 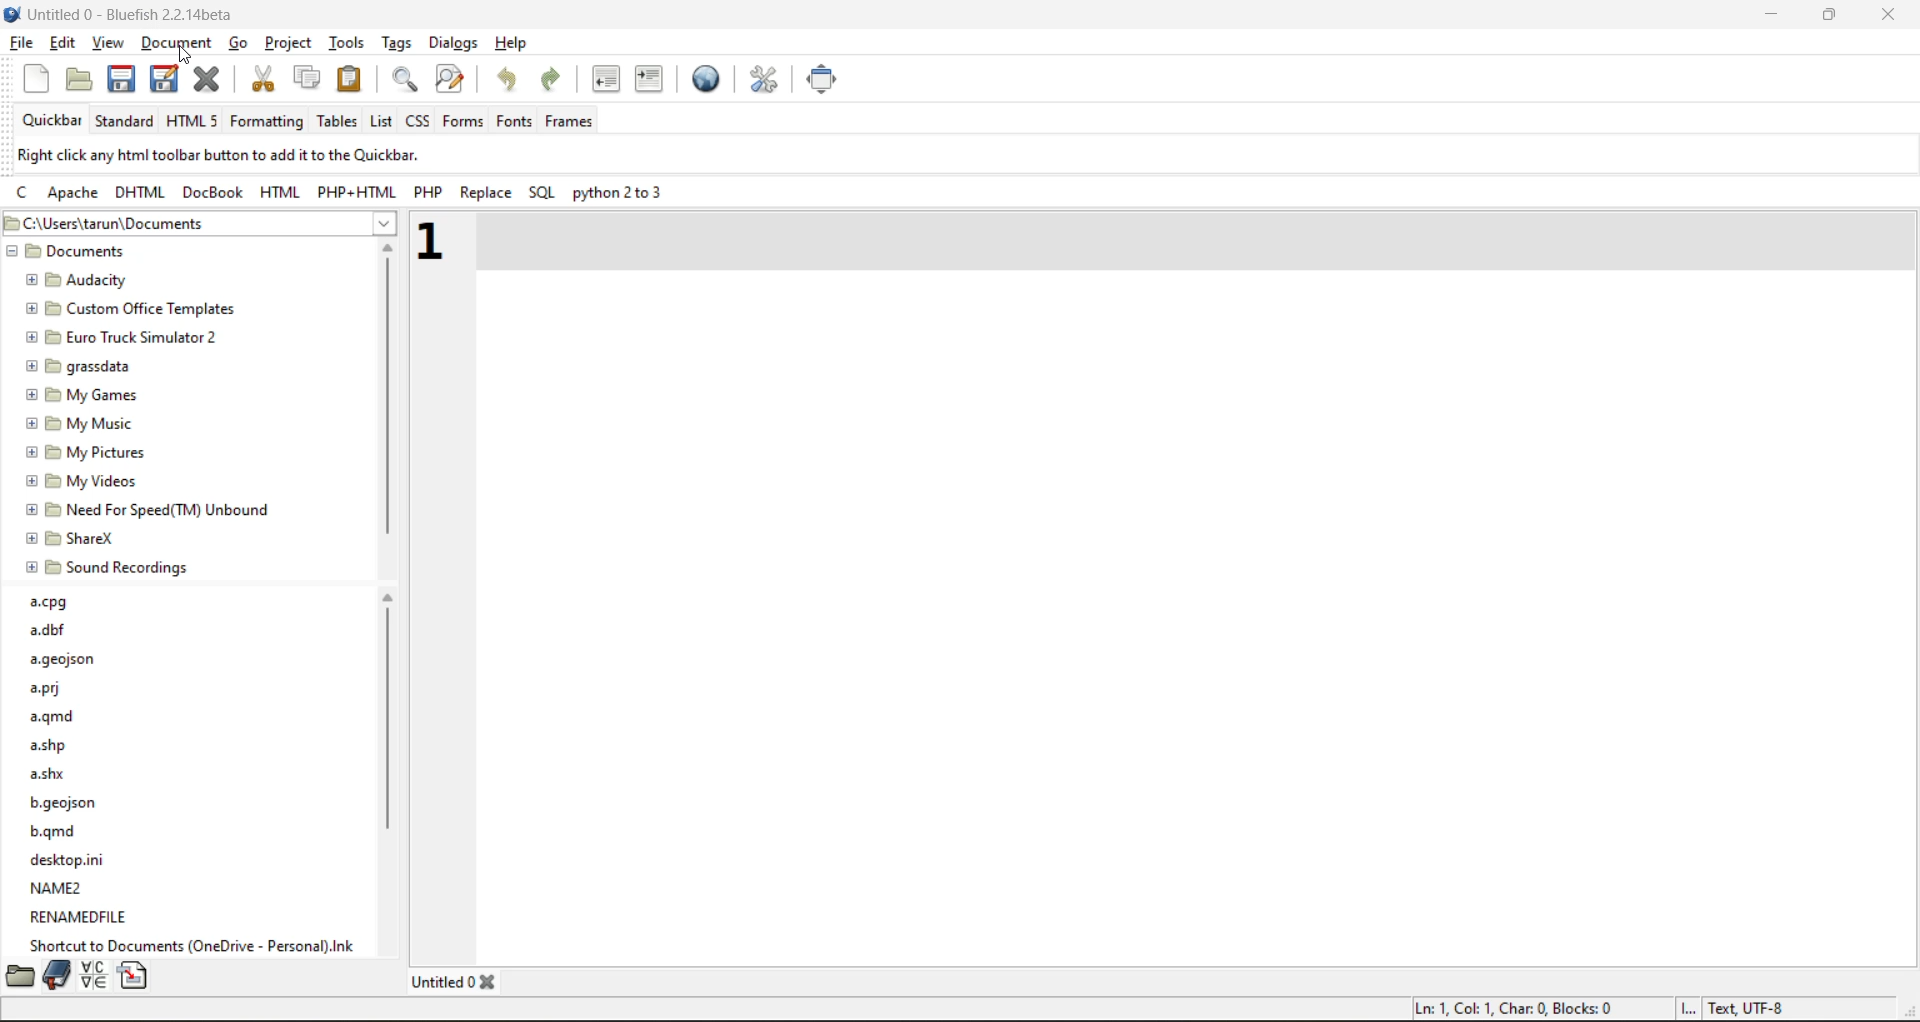 What do you see at coordinates (76, 282) in the screenshot?
I see `audacity` at bounding box center [76, 282].